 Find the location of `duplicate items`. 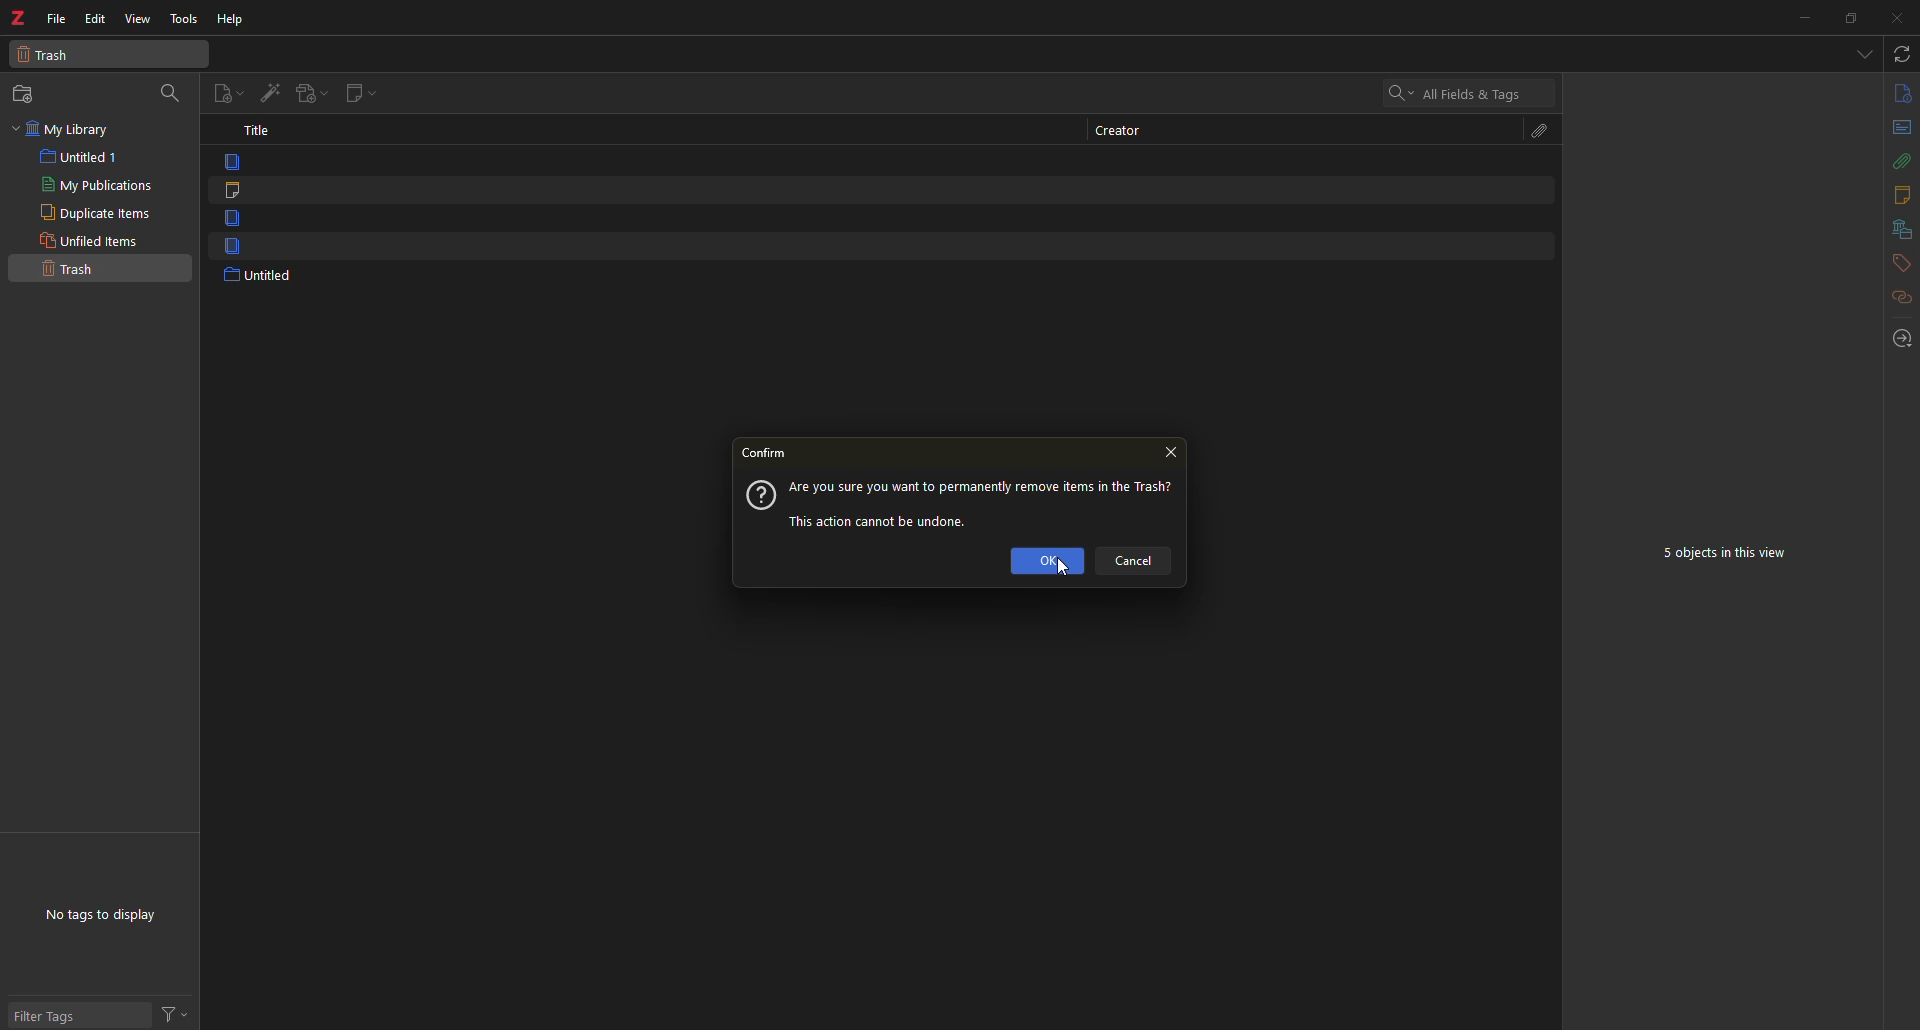

duplicate items is located at coordinates (95, 213).